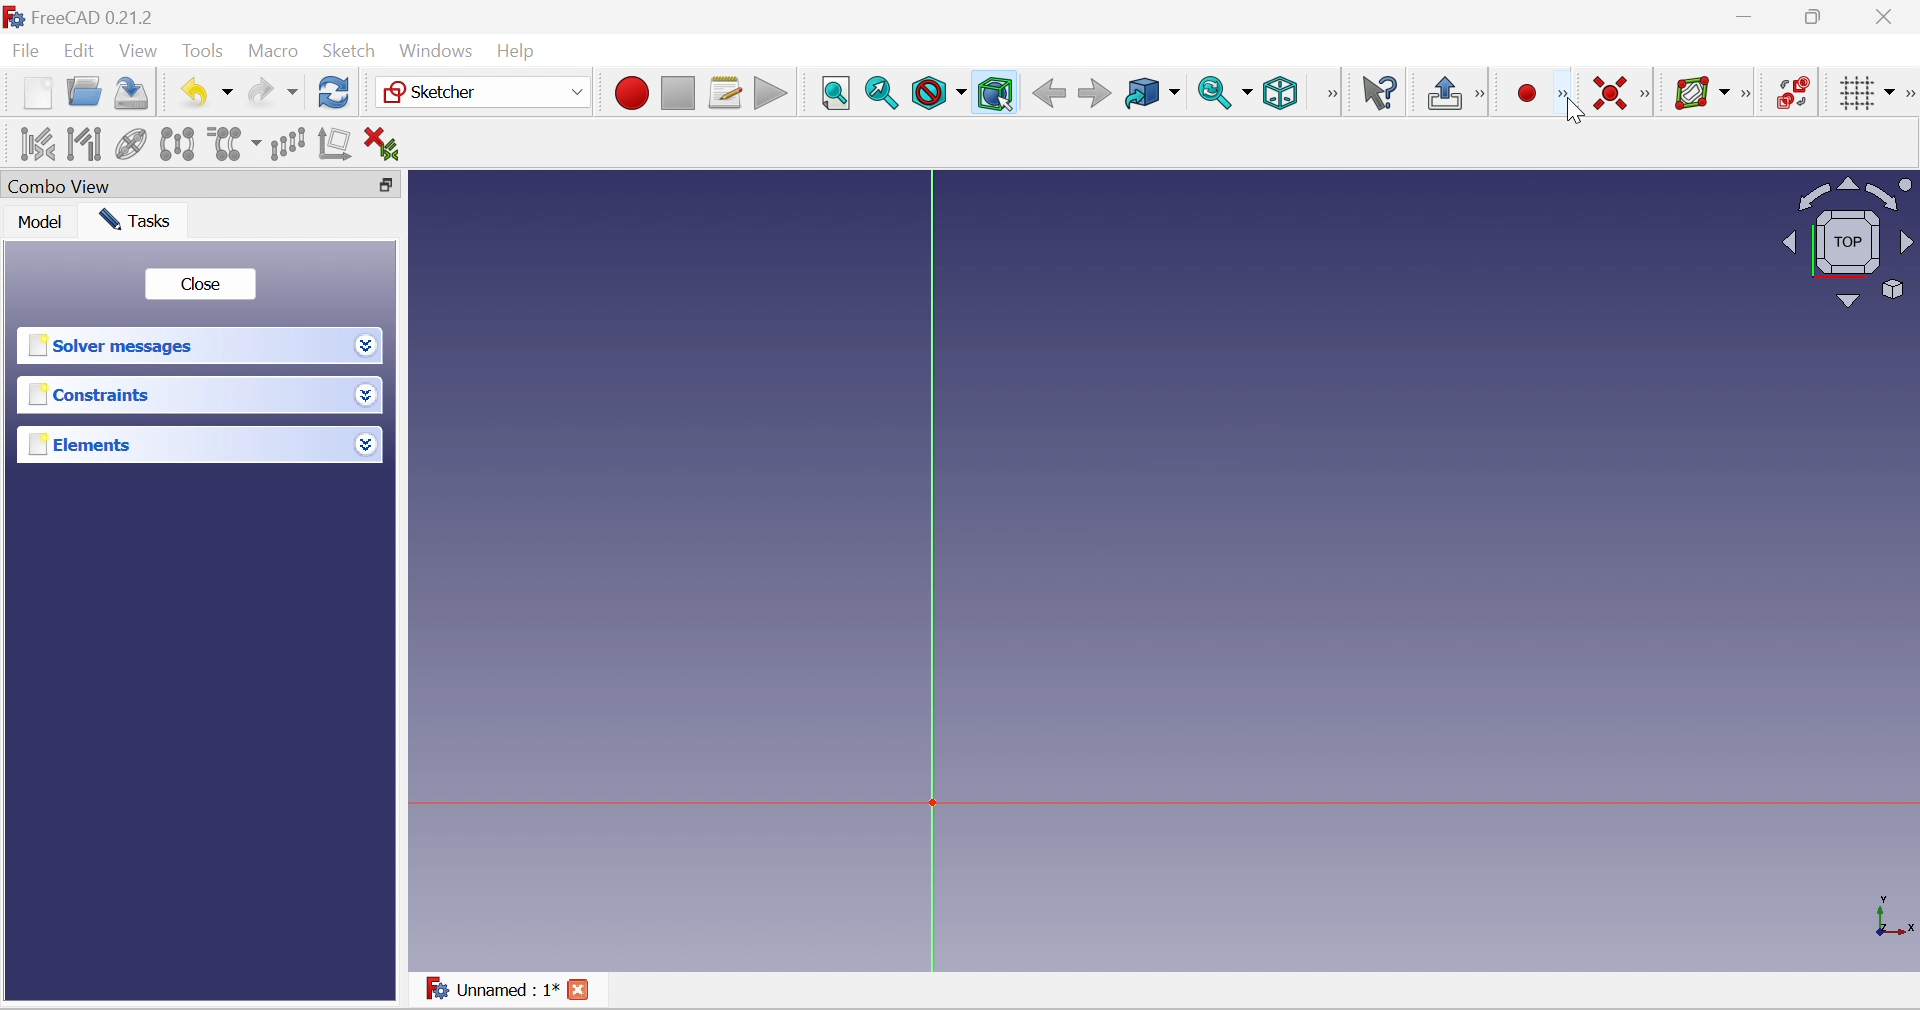 This screenshot has width=1920, height=1010. What do you see at coordinates (1702, 94) in the screenshot?
I see `Show/hide B-spline information layer` at bounding box center [1702, 94].